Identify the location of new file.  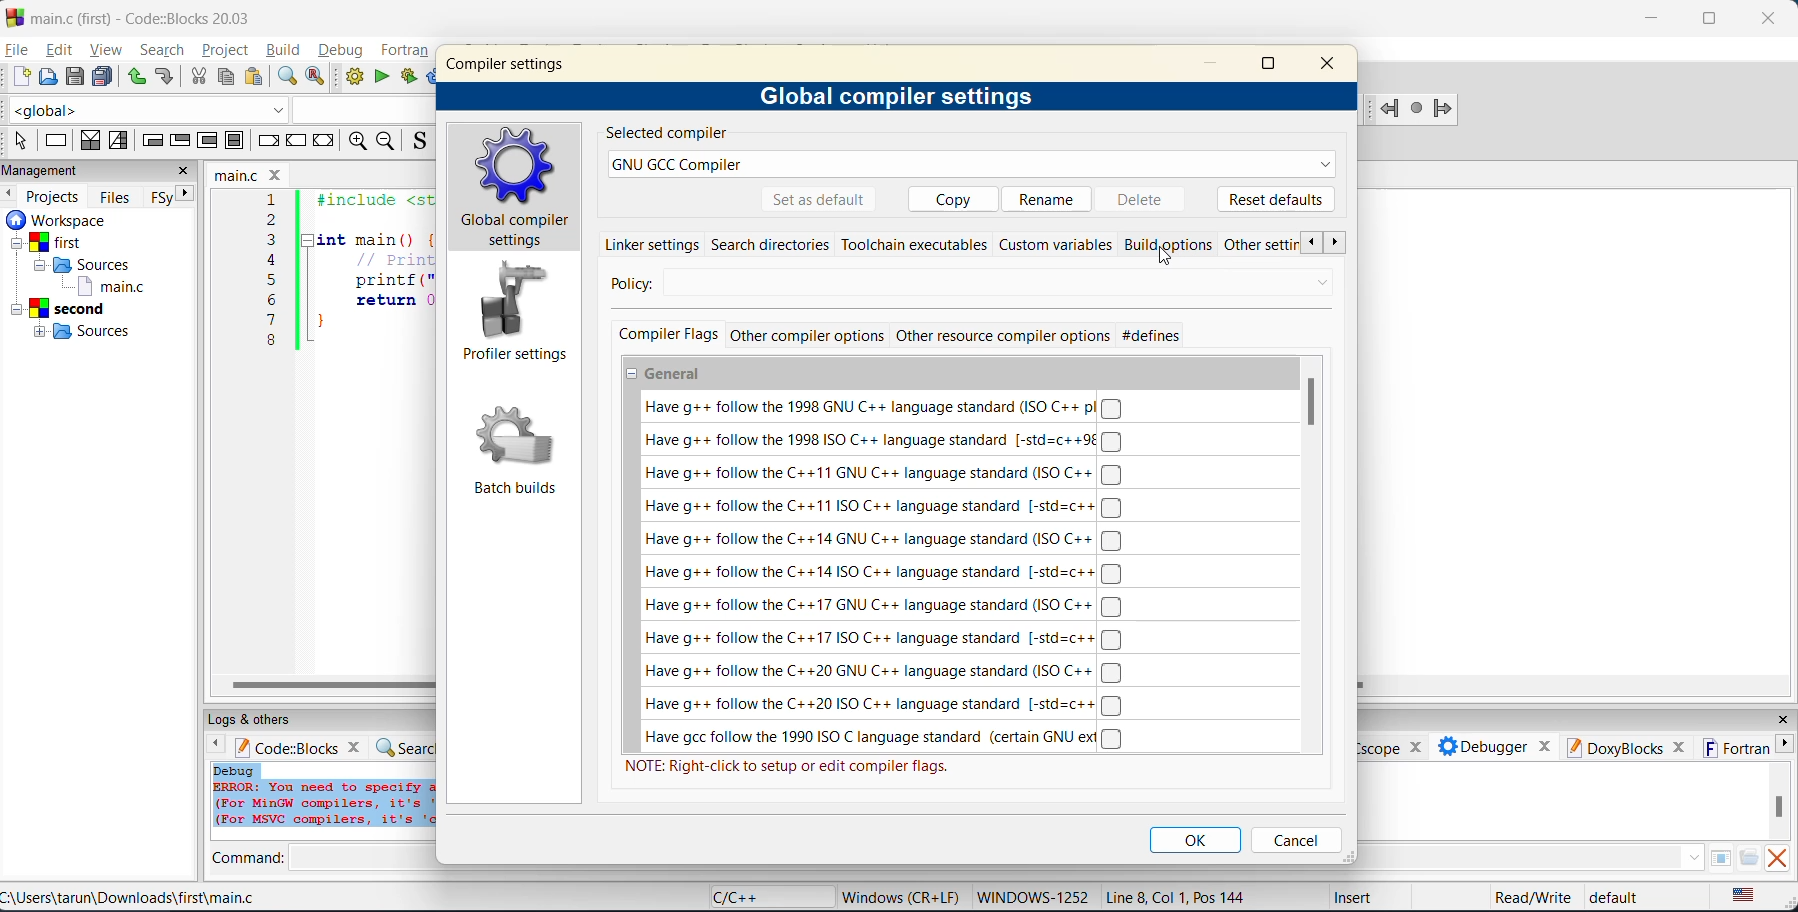
(23, 78).